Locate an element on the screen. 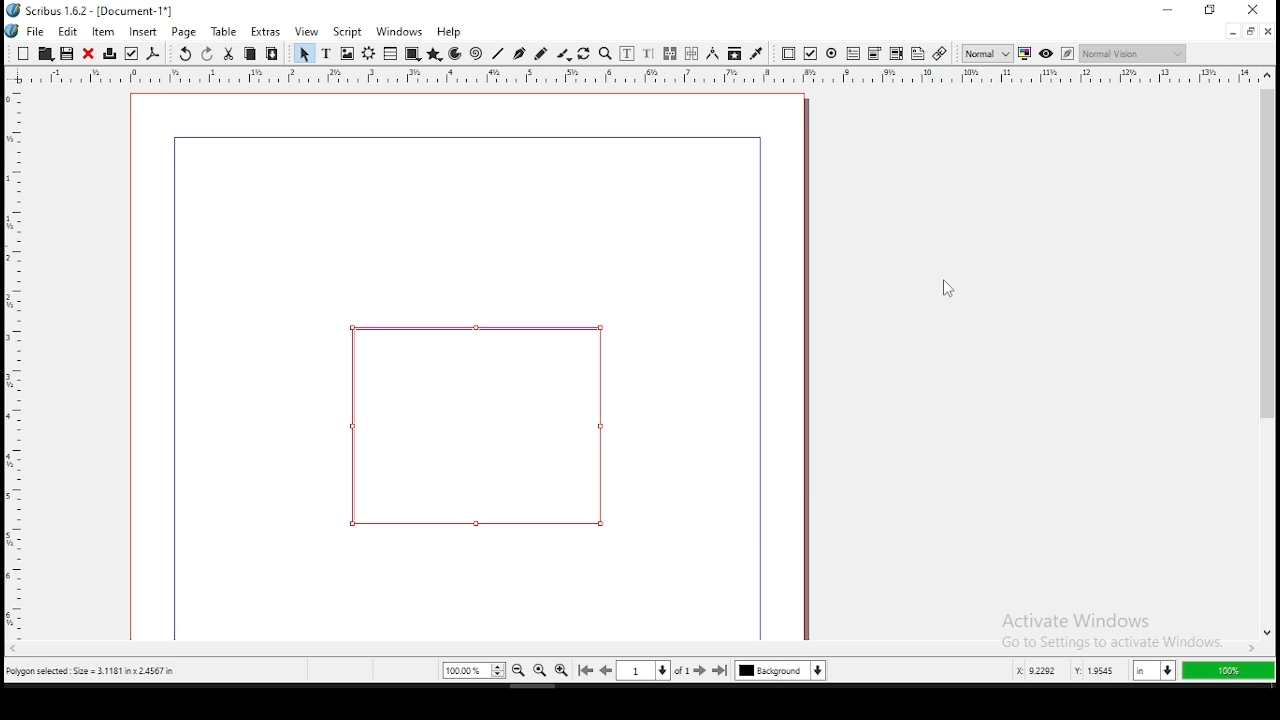 The height and width of the screenshot is (720, 1280). zoom 100% is located at coordinates (474, 670).